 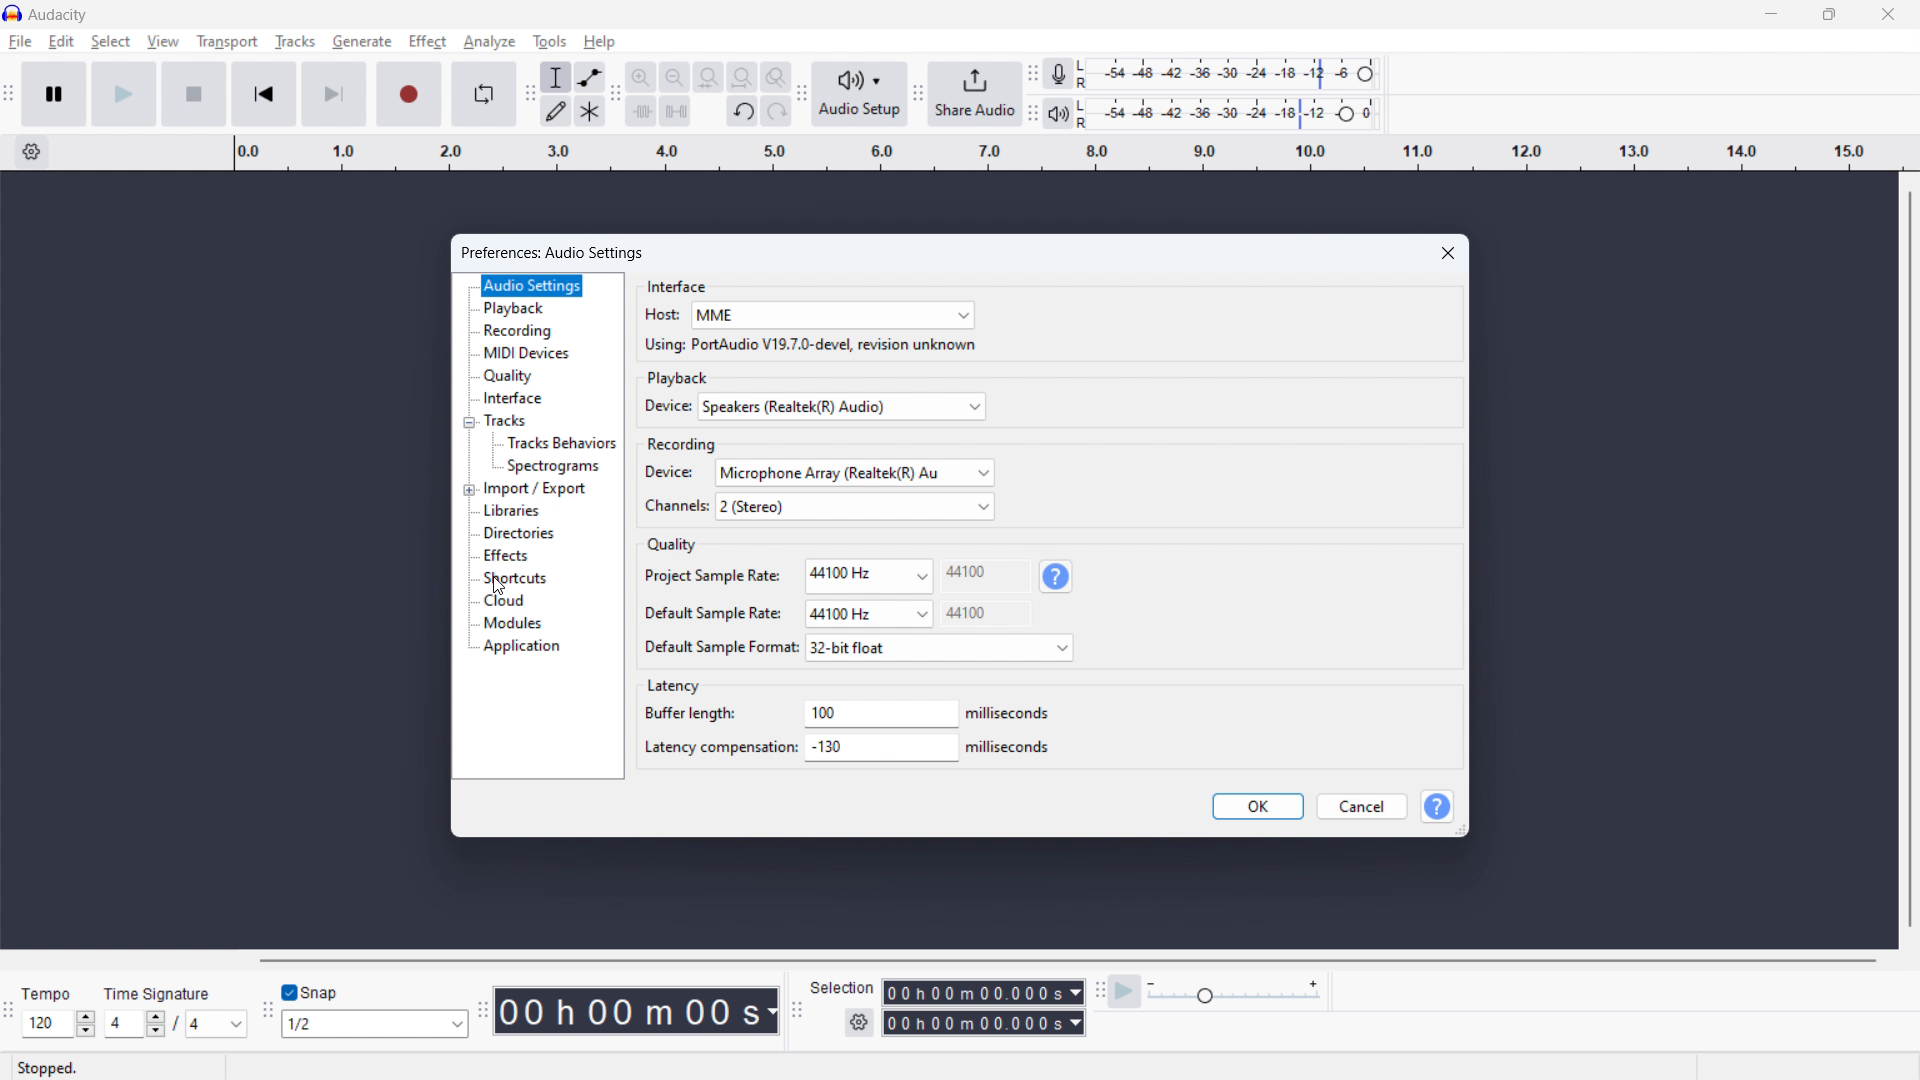 I want to click on set time signature, so click(x=217, y=1024).